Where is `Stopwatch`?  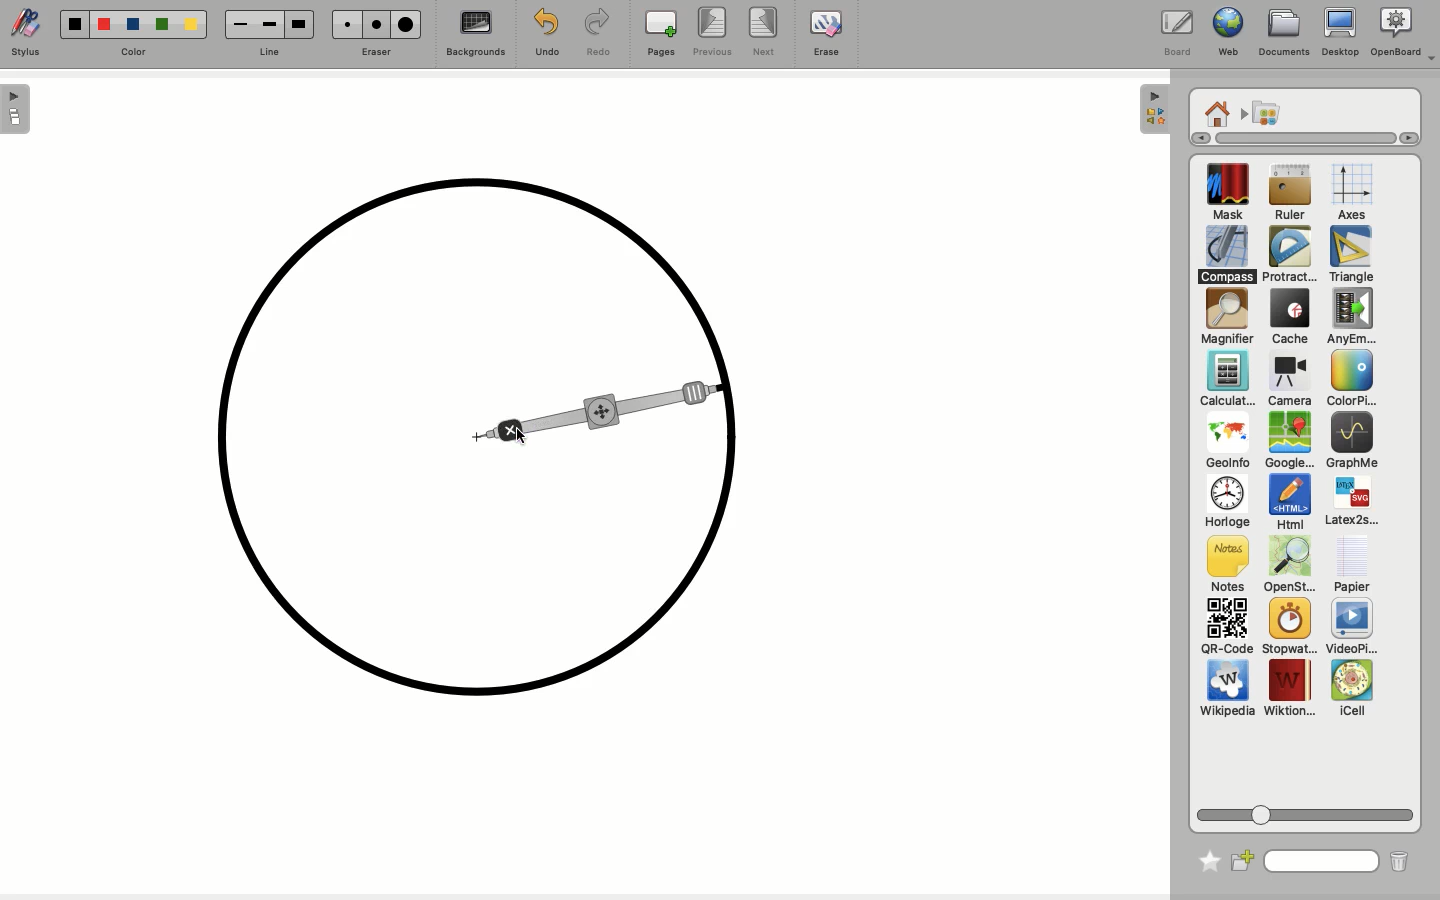
Stopwatch is located at coordinates (1288, 628).